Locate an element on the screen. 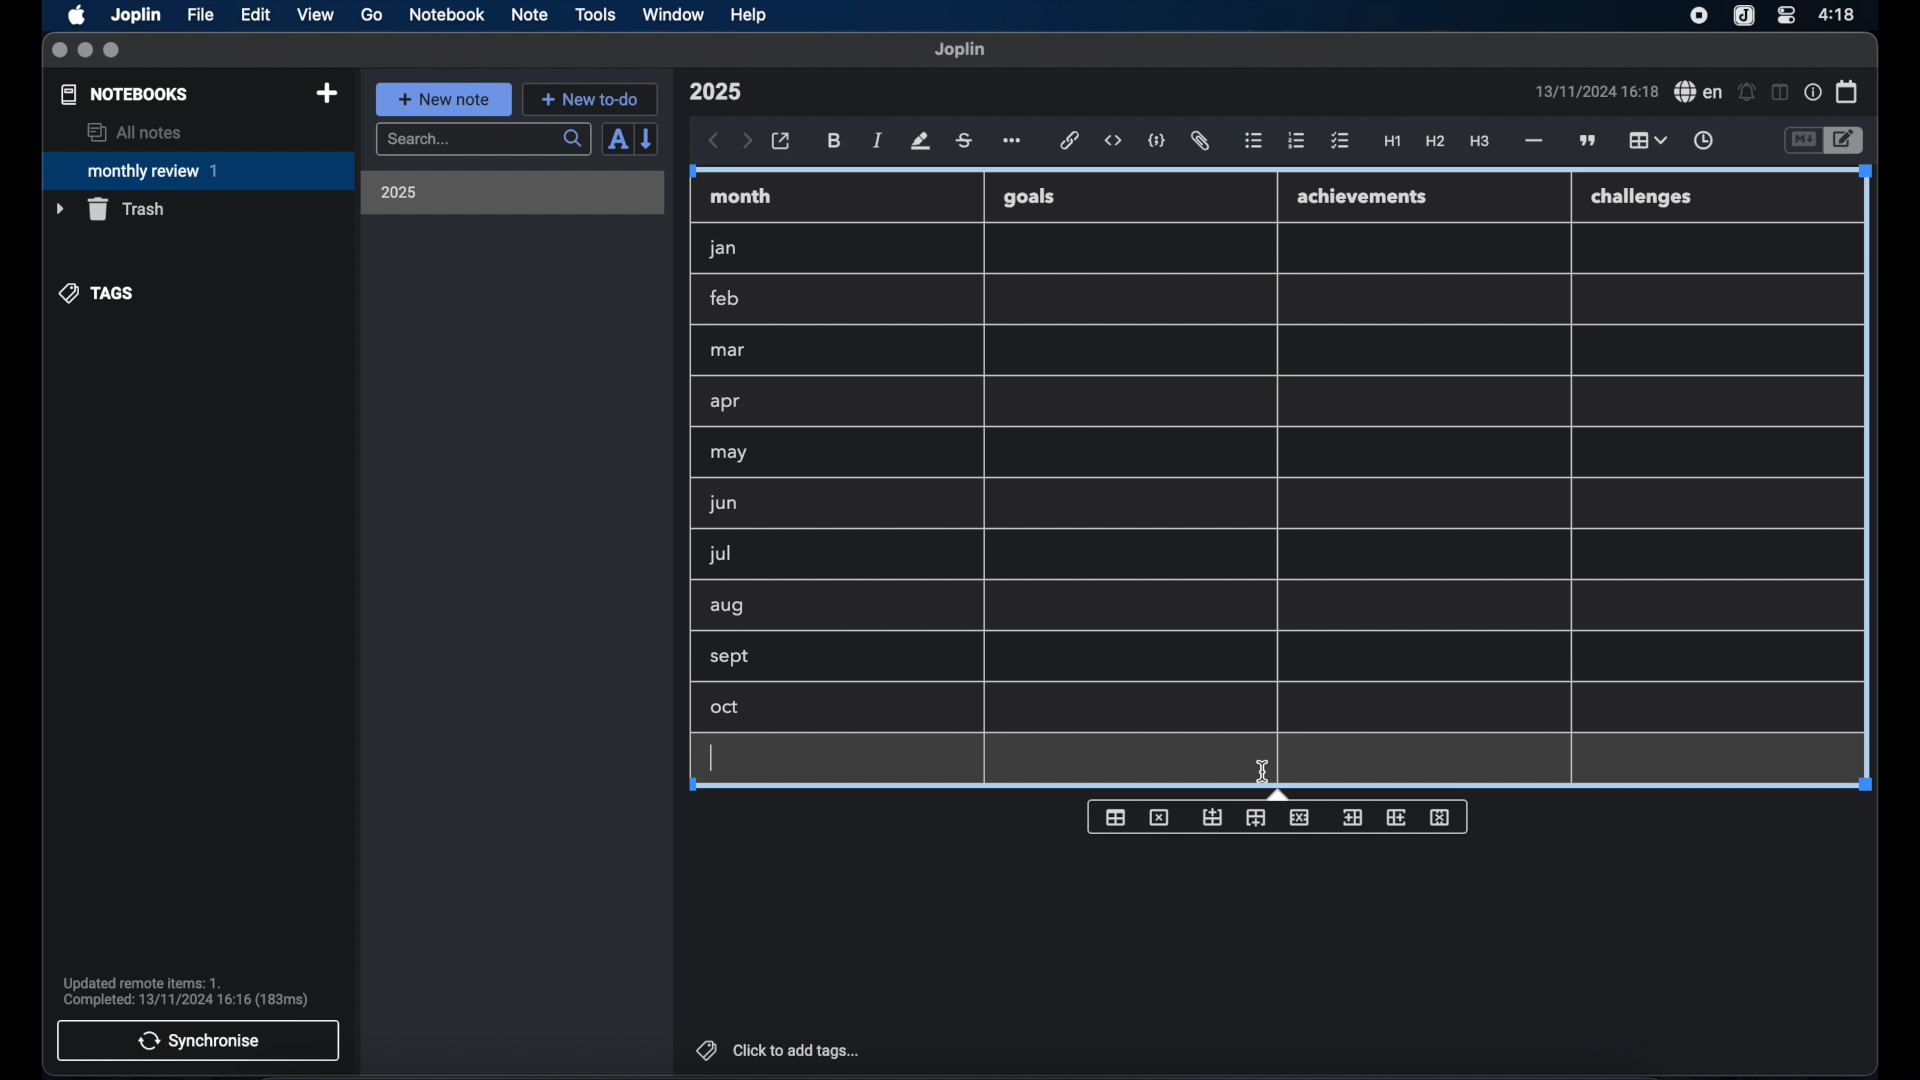  heading 2 is located at coordinates (1436, 142).